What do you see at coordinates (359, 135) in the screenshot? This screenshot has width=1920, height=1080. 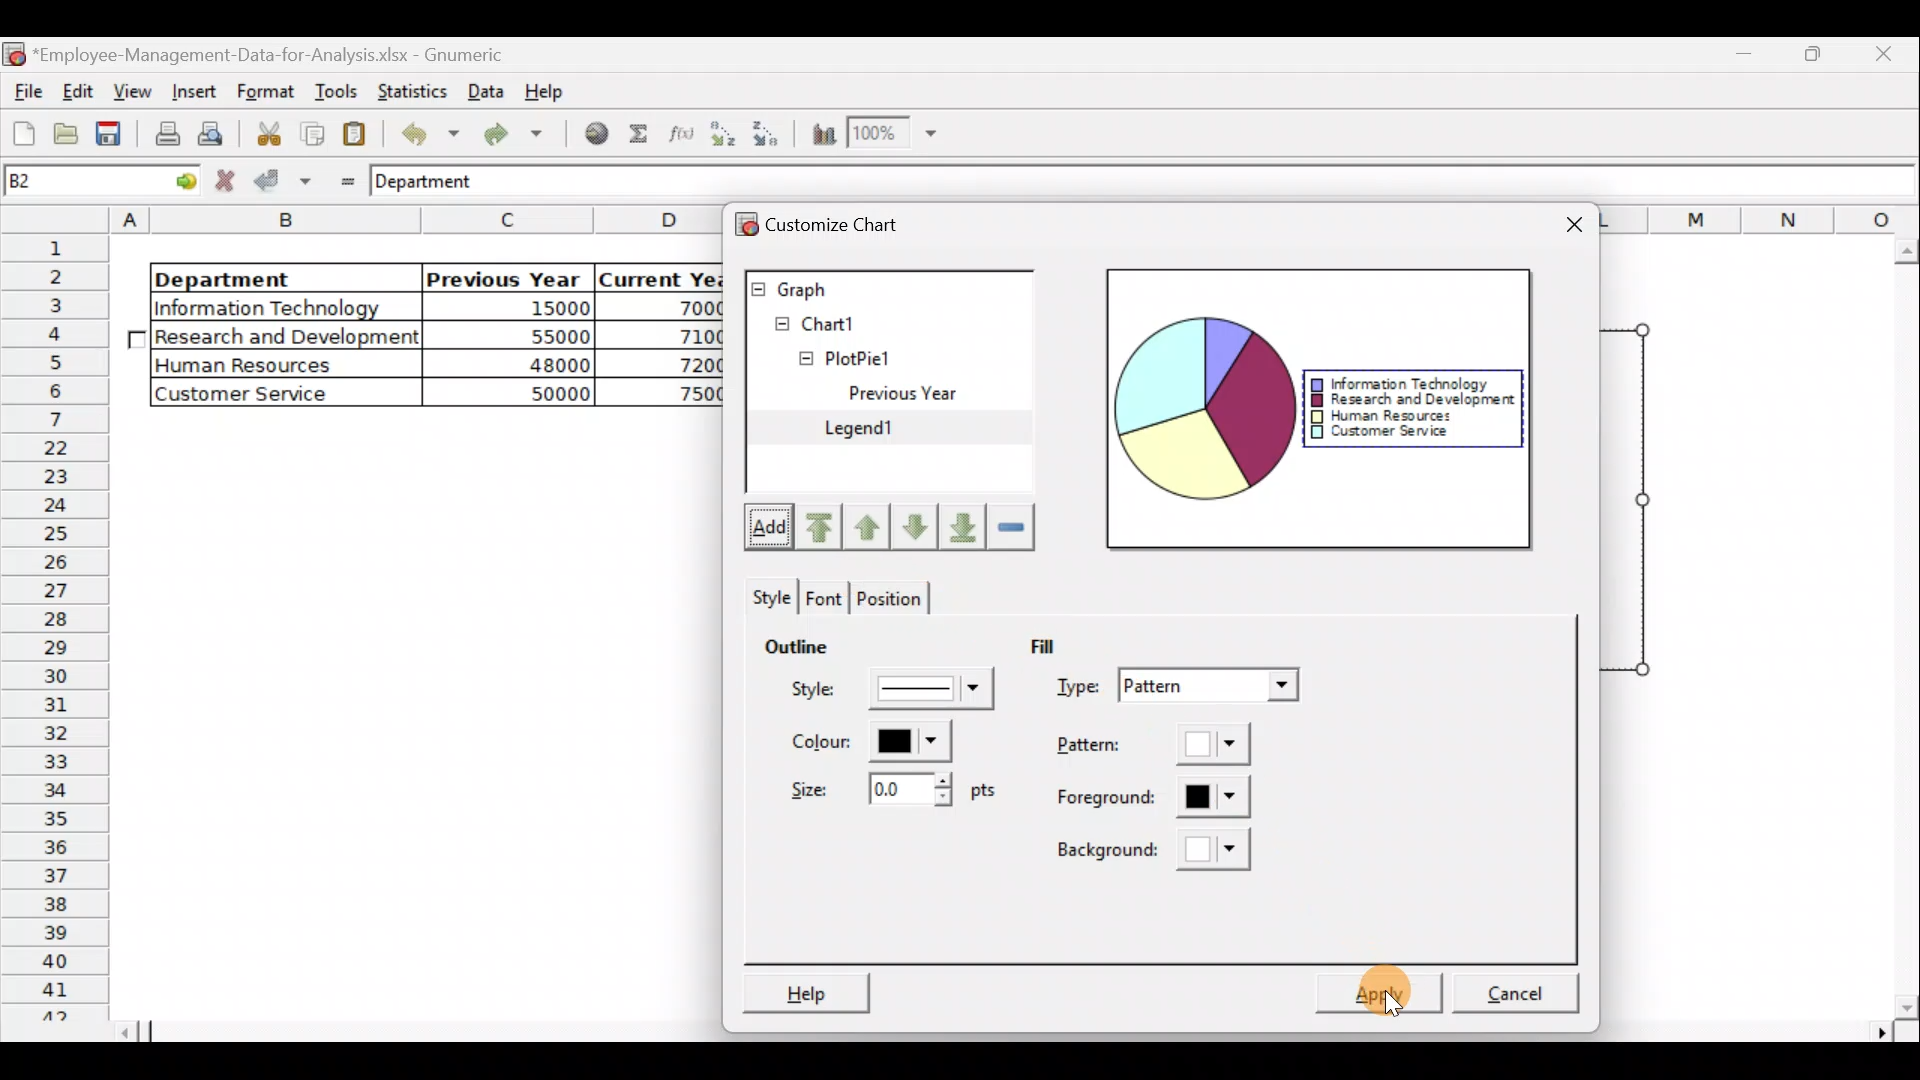 I see `Paste the clipboard` at bounding box center [359, 135].